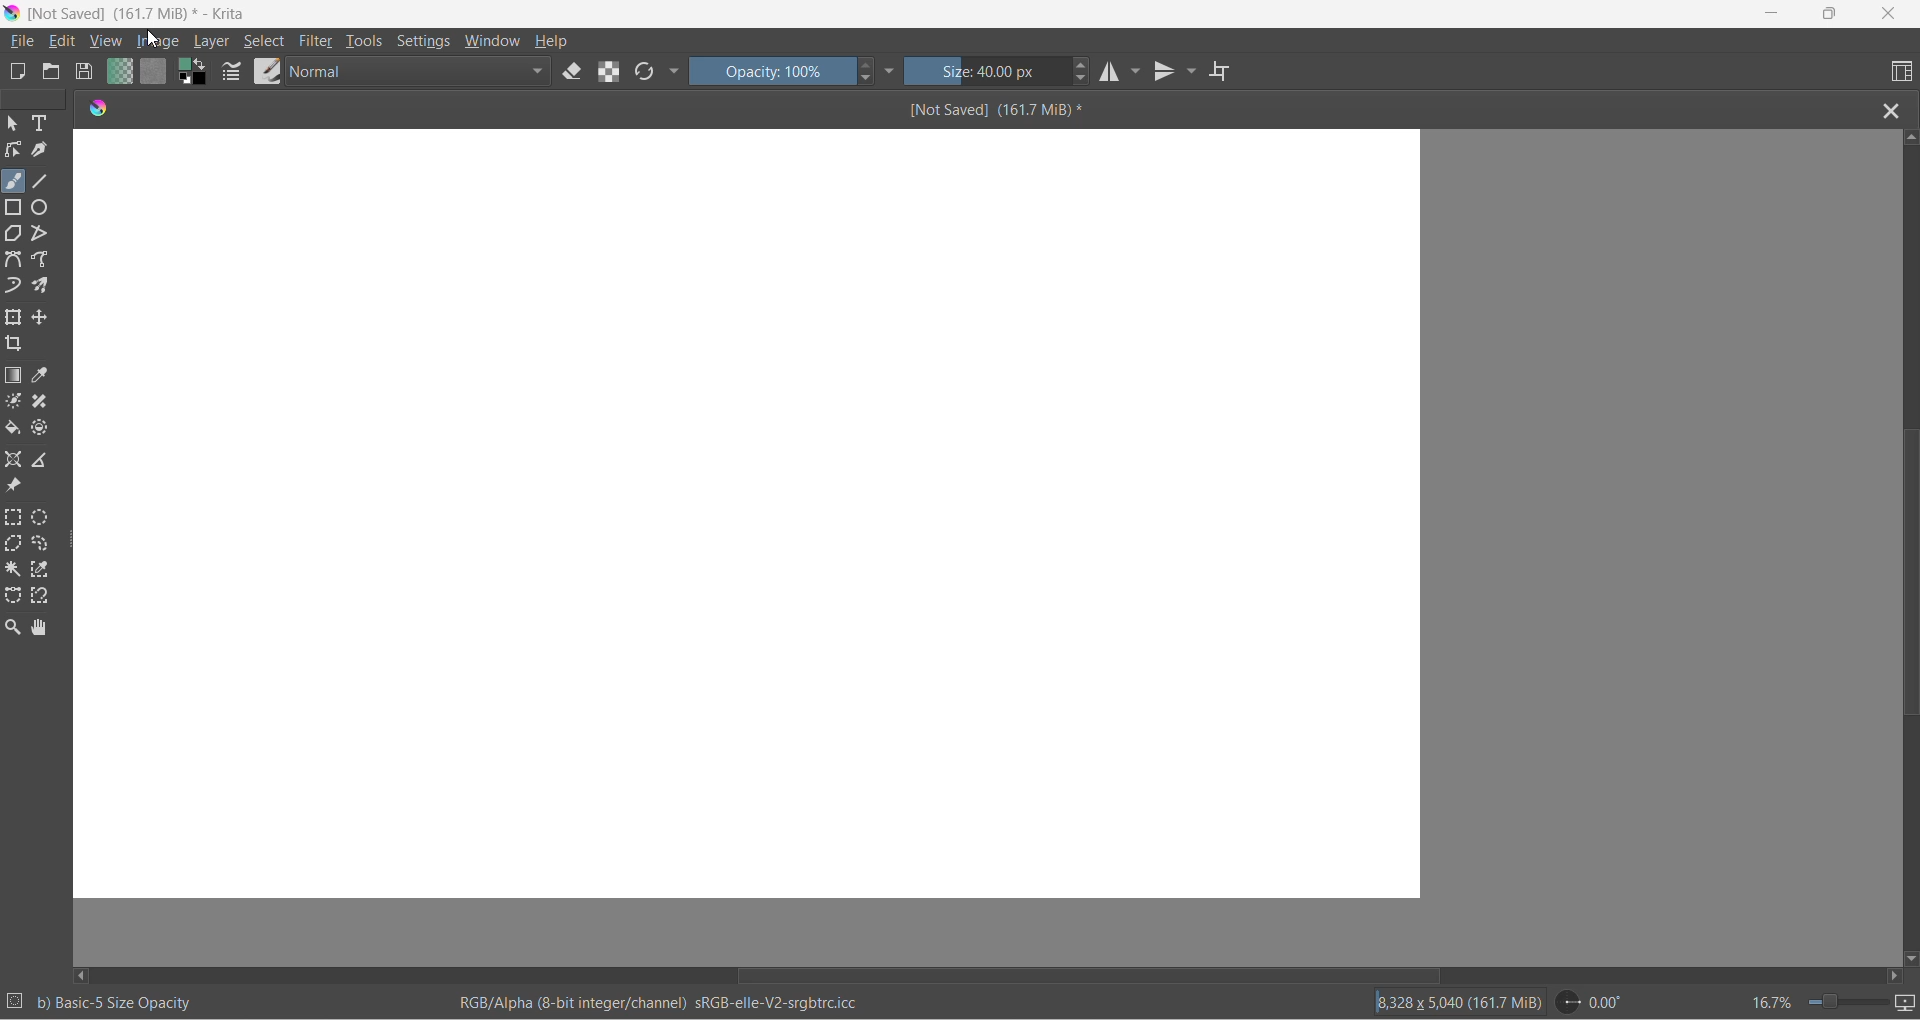  I want to click on rgb information, so click(669, 1003).